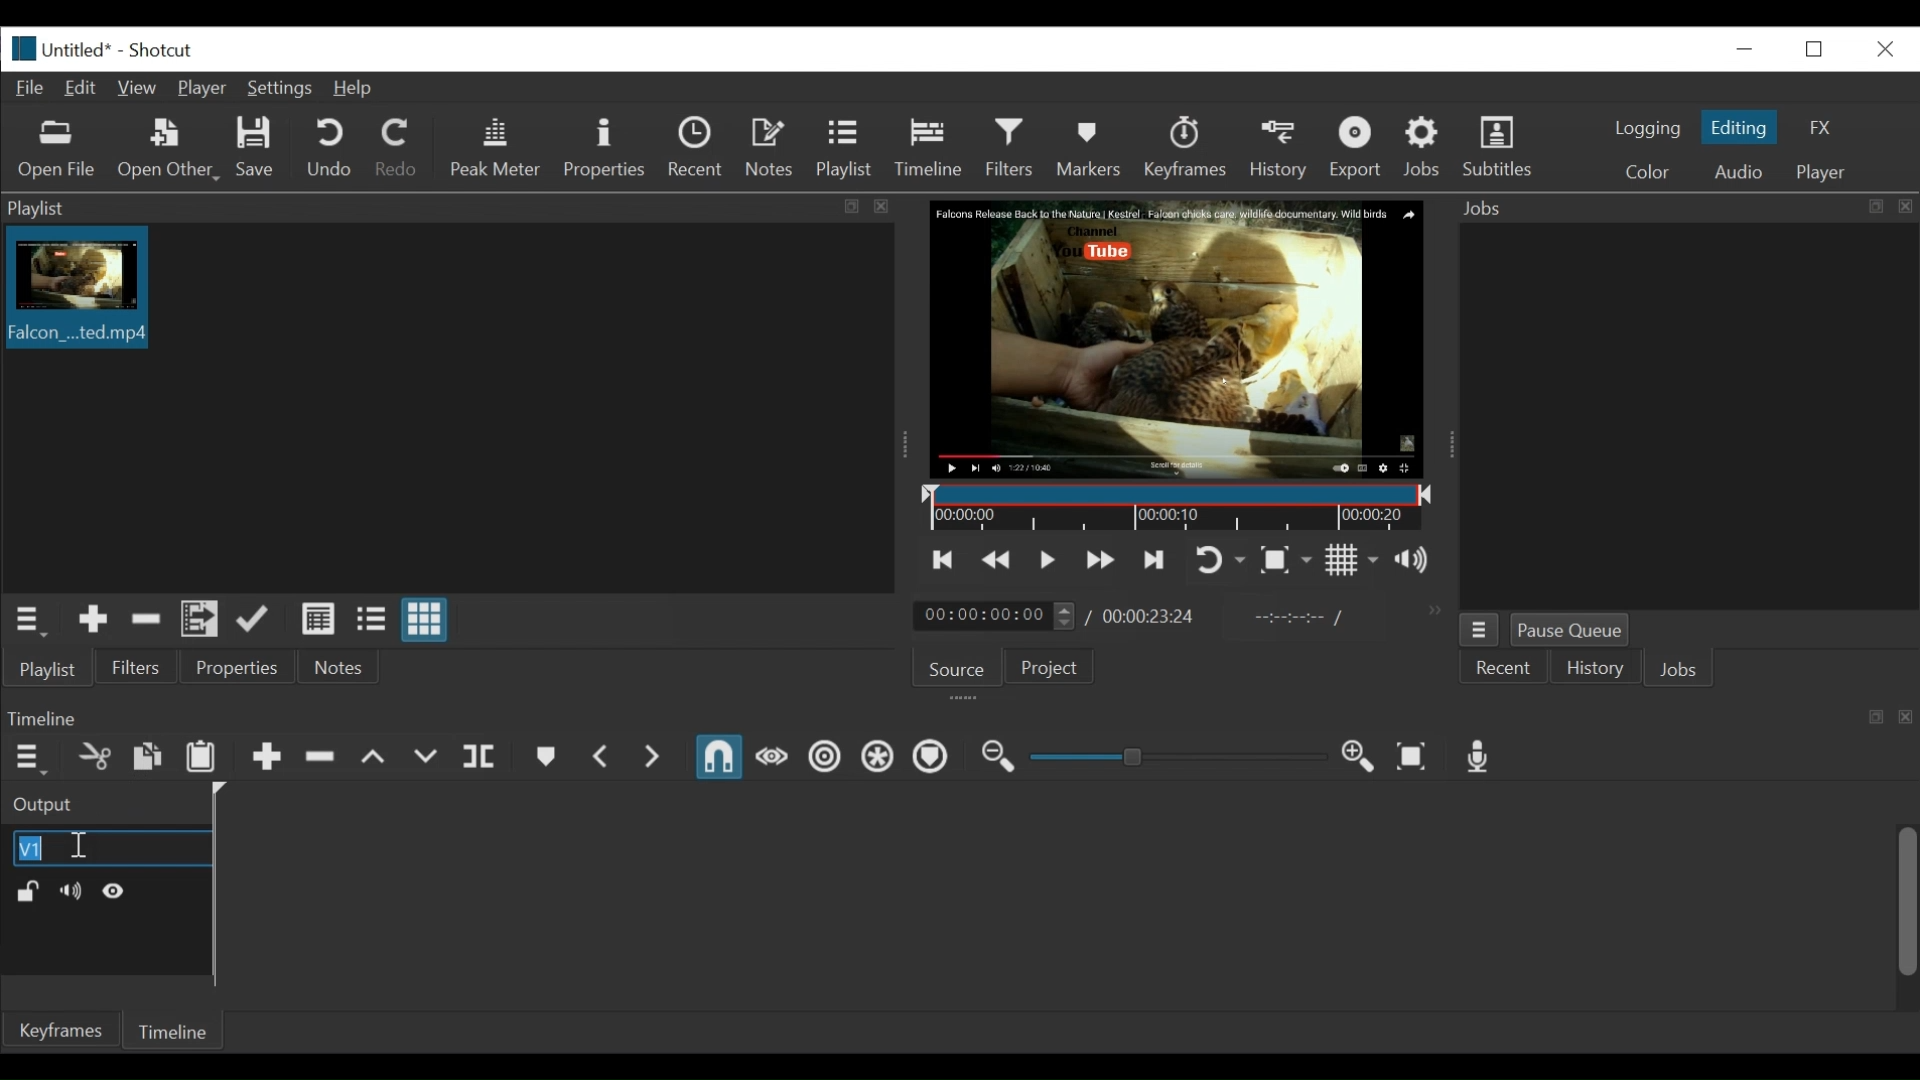 This screenshot has height=1080, width=1920. What do you see at coordinates (1102, 559) in the screenshot?
I see `Skip to the next point` at bounding box center [1102, 559].